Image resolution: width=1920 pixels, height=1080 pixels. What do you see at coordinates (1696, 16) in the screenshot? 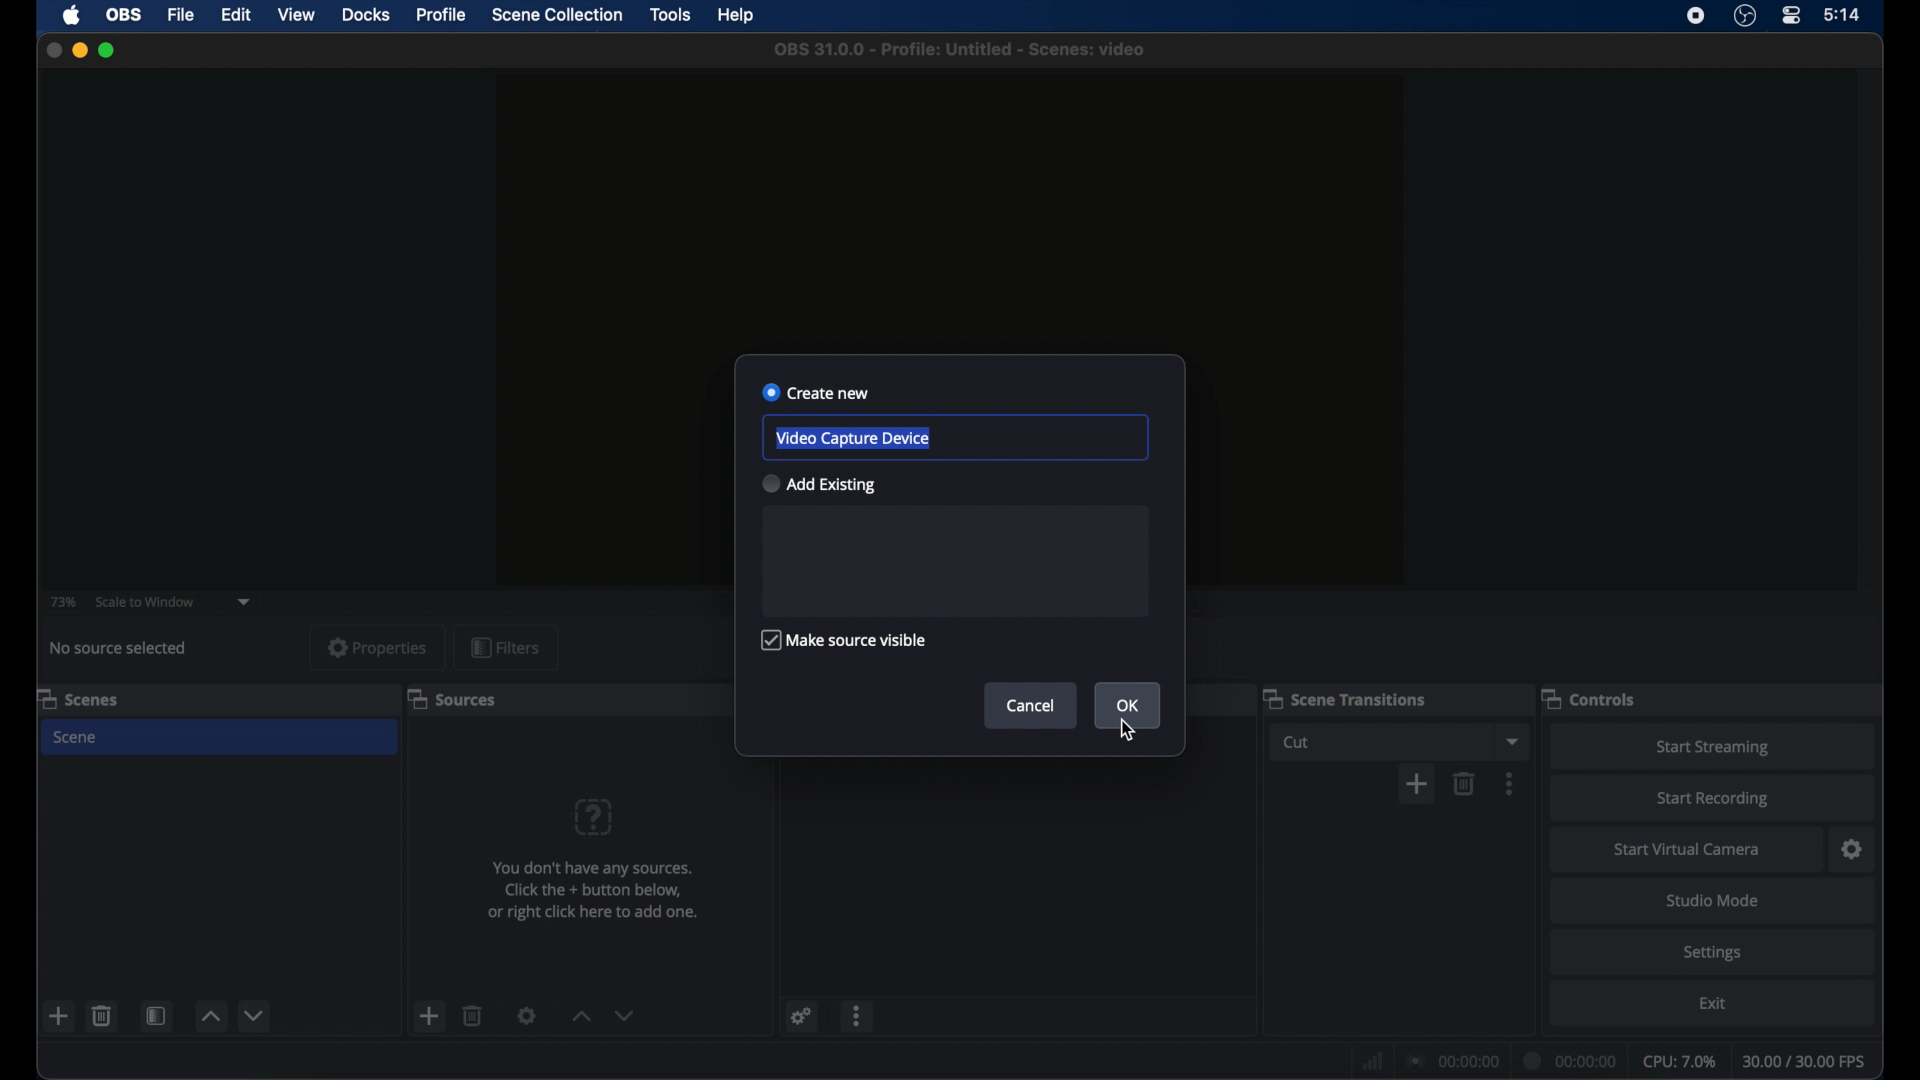
I see `screen recording icon` at bounding box center [1696, 16].